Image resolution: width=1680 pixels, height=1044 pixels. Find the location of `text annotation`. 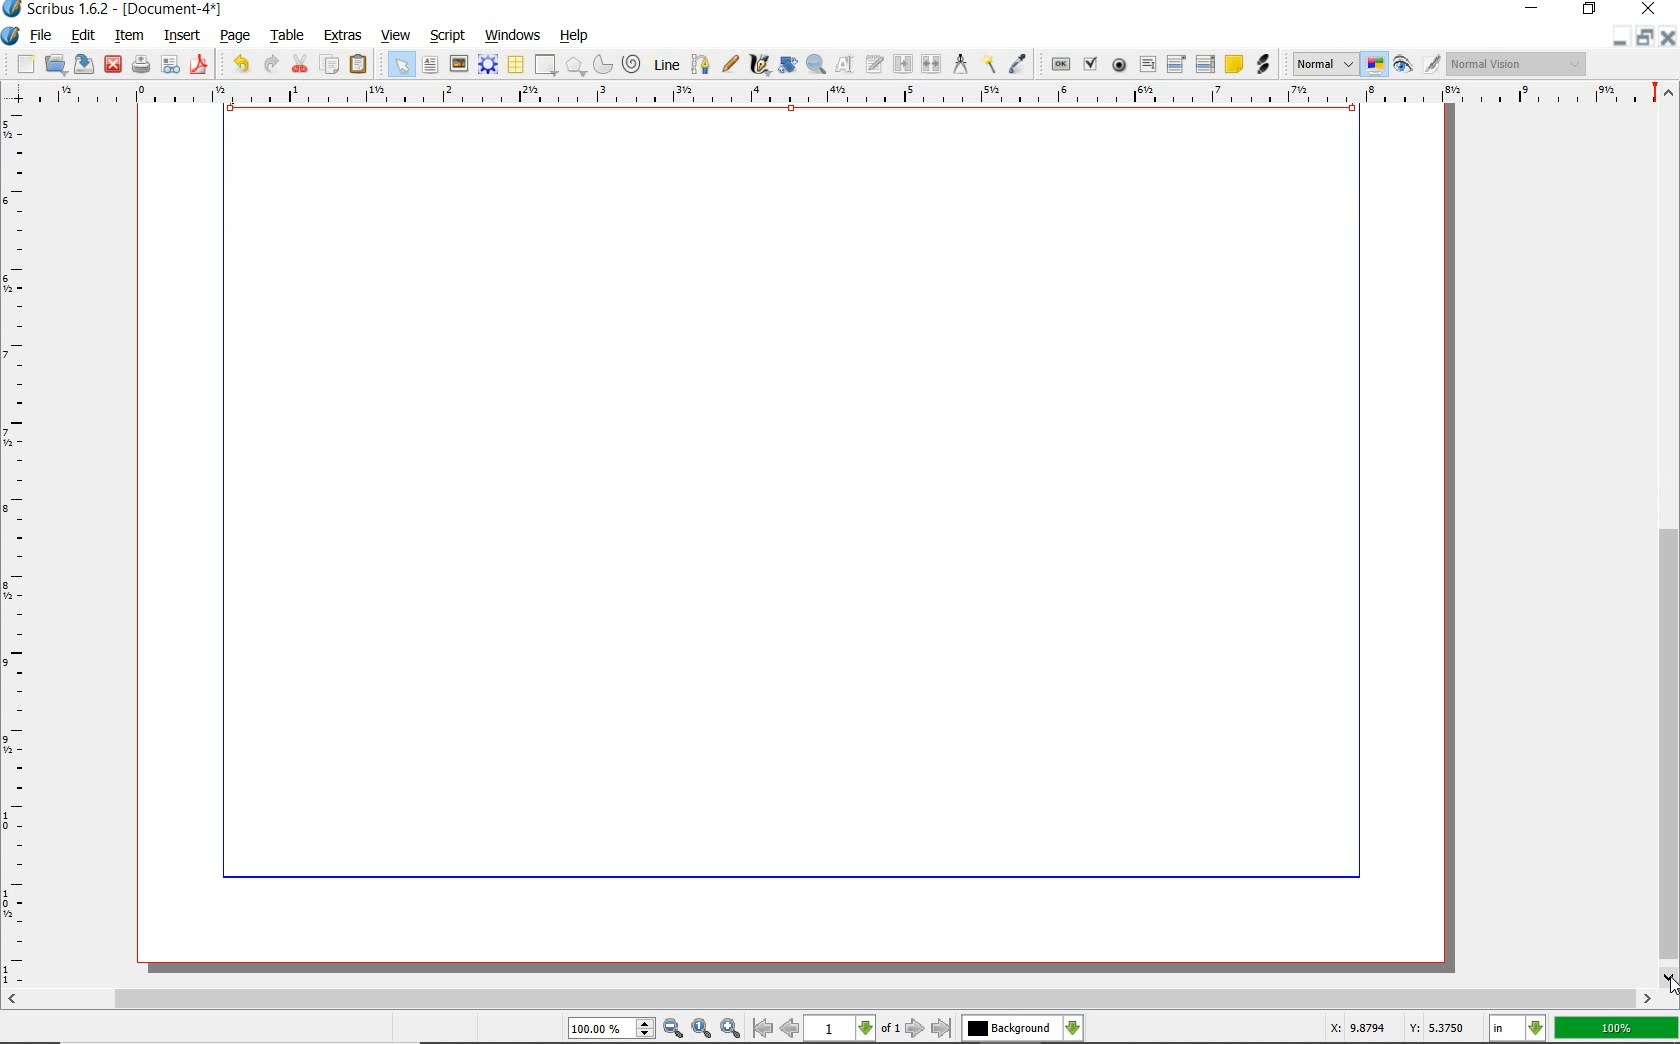

text annotation is located at coordinates (1234, 64).